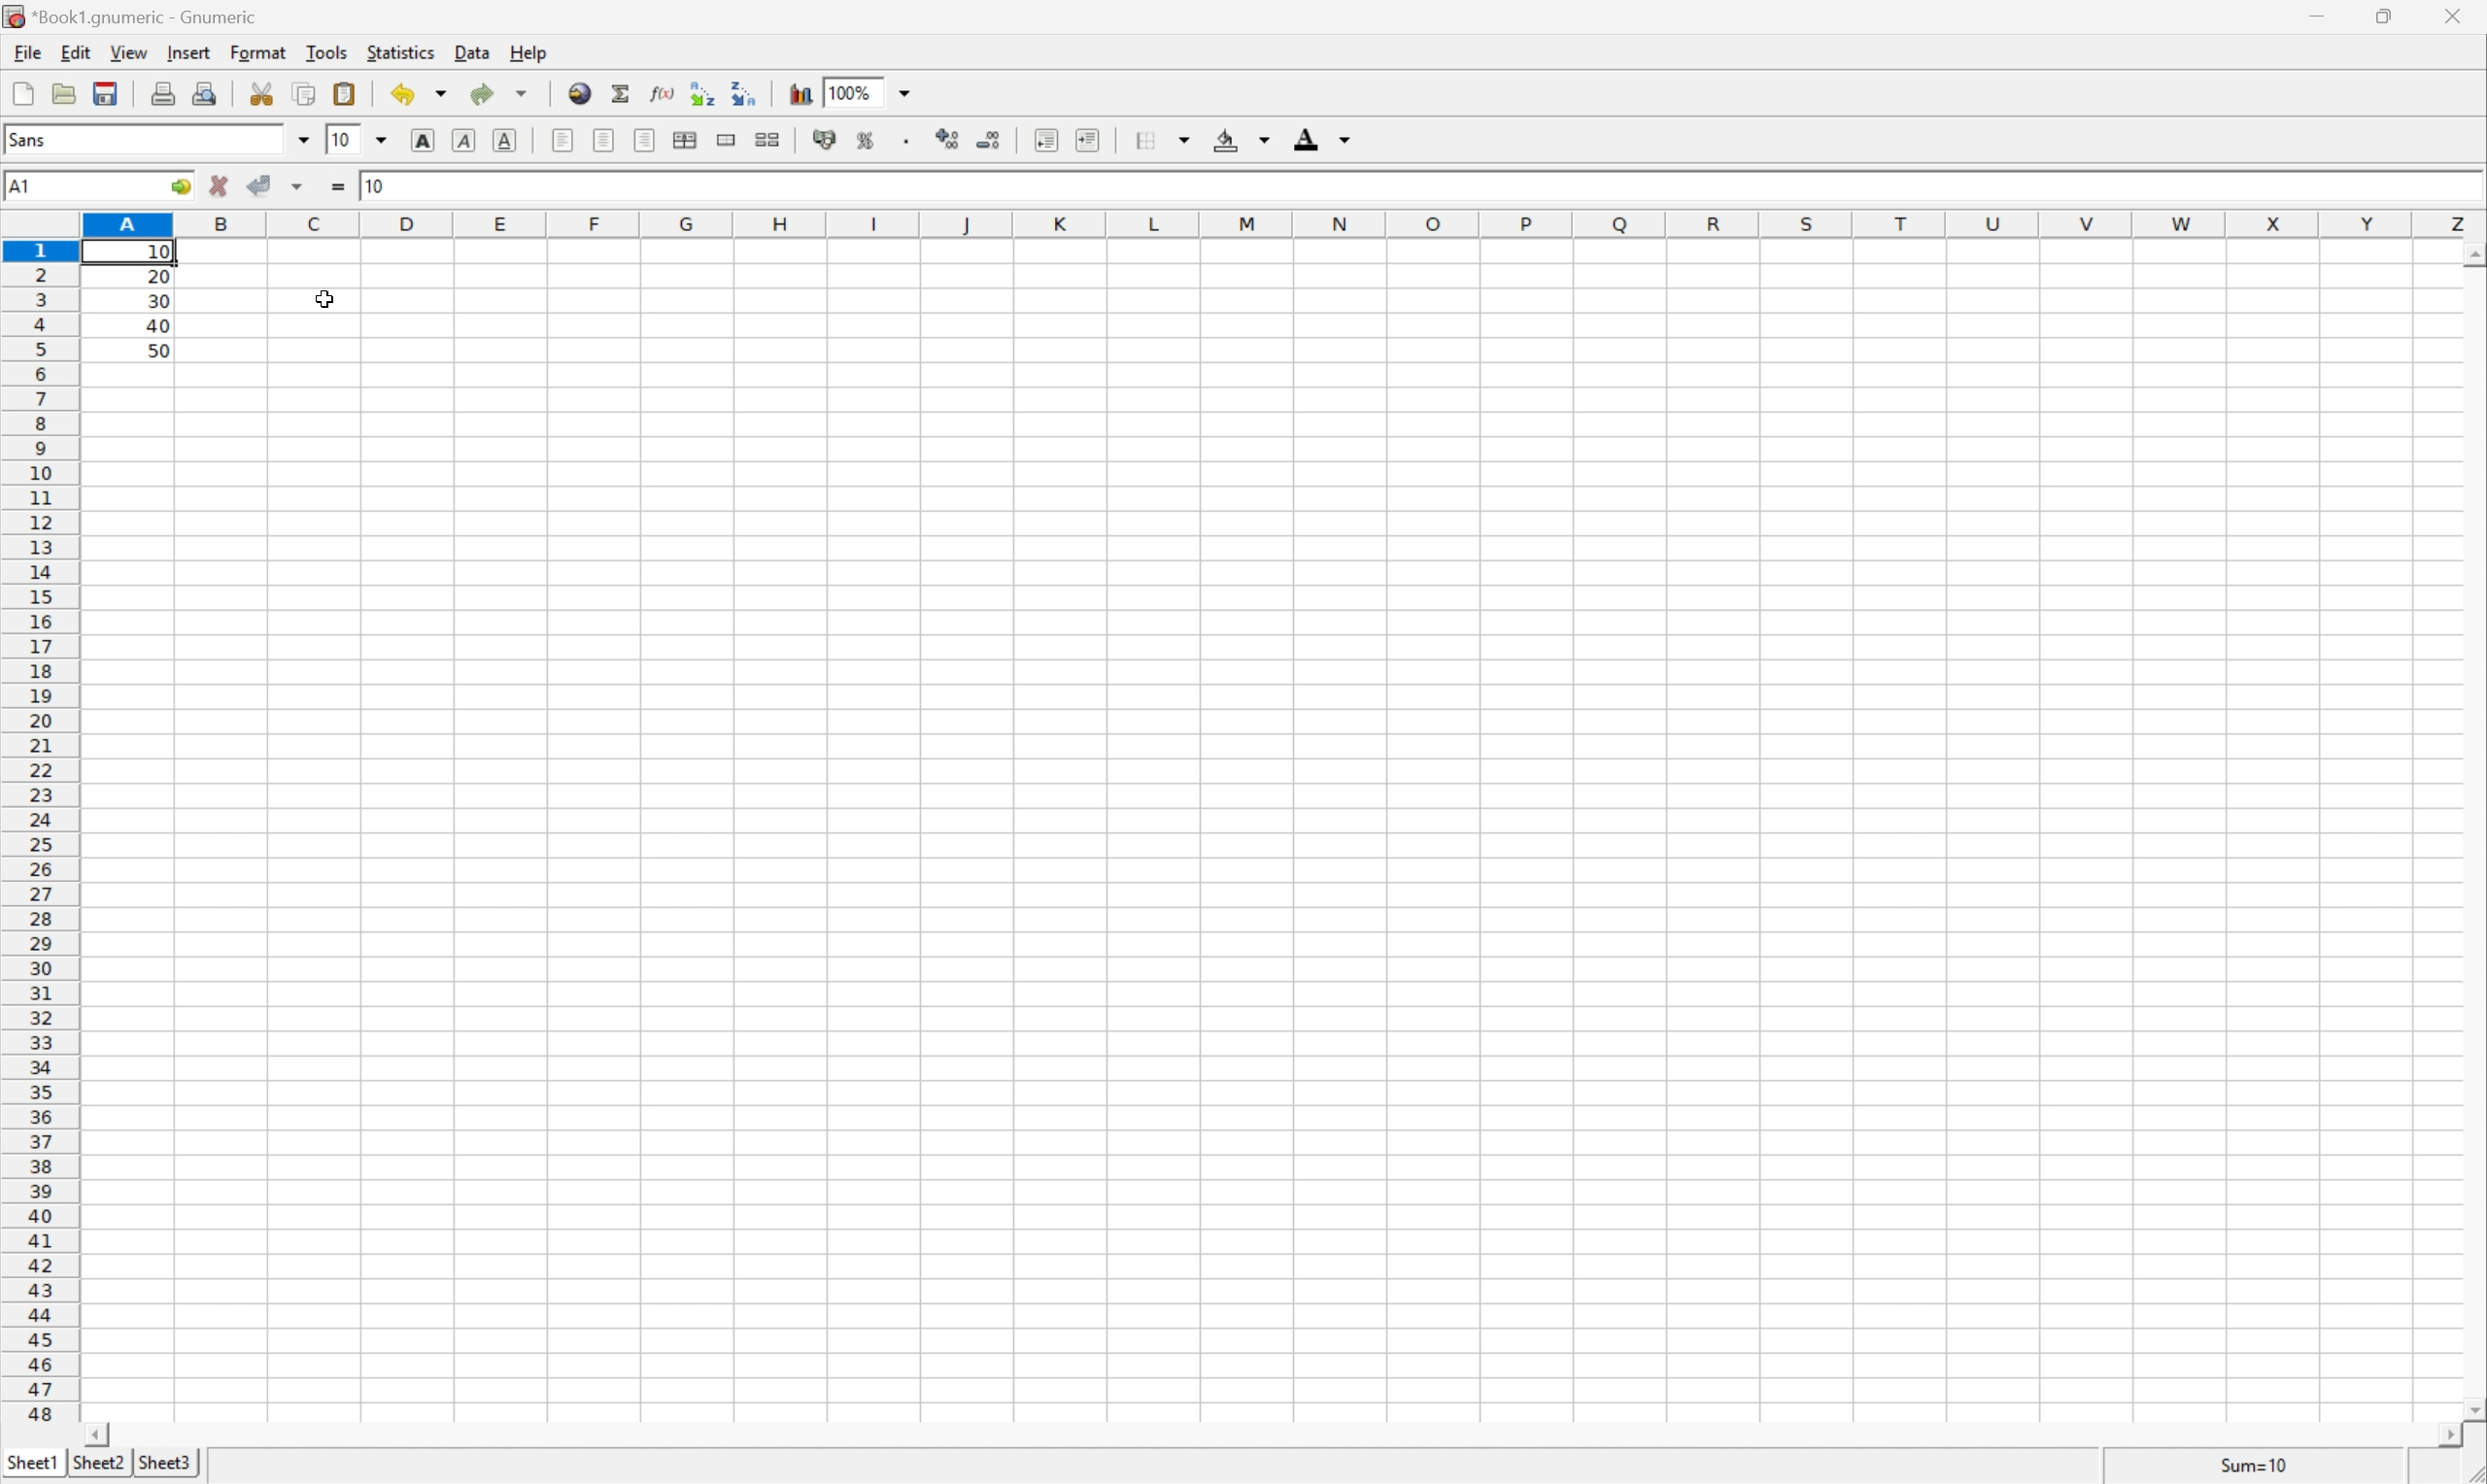  I want to click on Column names, so click(1281, 223).